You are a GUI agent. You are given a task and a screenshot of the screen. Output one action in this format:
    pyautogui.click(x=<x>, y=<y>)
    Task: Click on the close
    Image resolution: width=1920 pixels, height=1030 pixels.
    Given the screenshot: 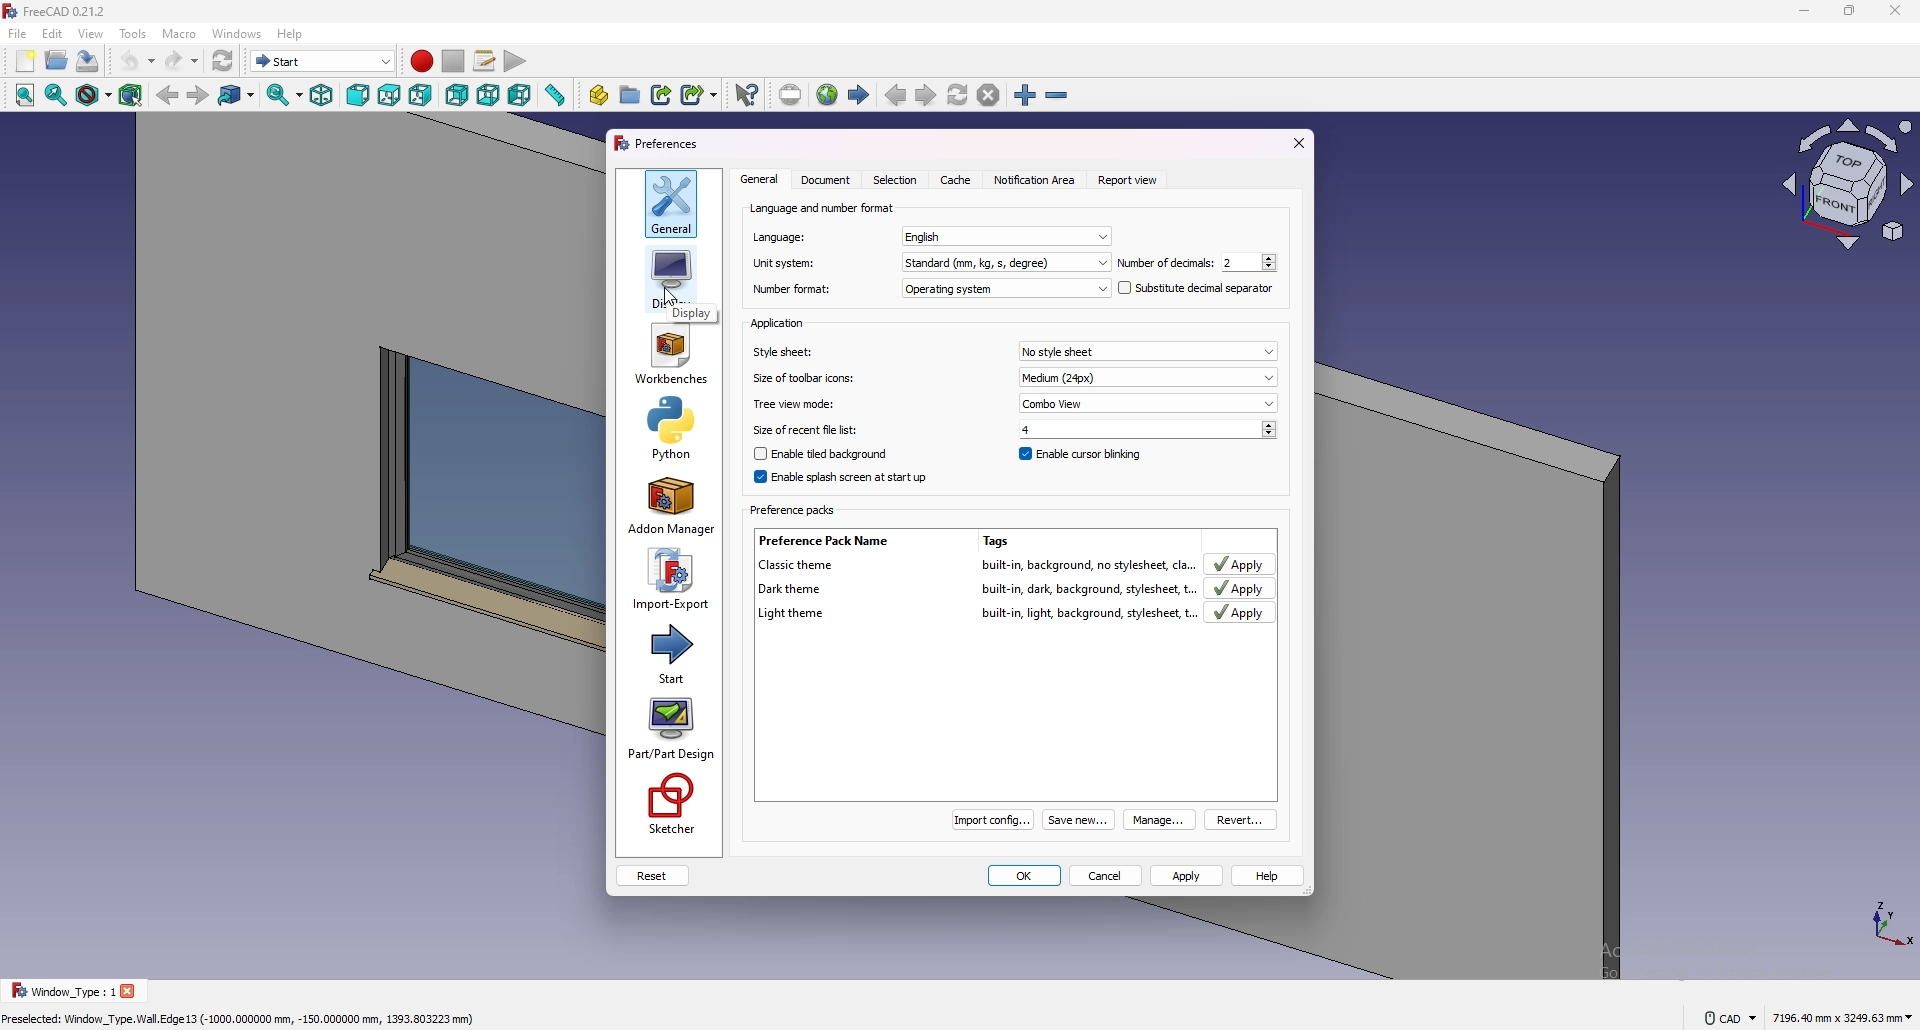 What is the action you would take?
    pyautogui.click(x=1895, y=11)
    